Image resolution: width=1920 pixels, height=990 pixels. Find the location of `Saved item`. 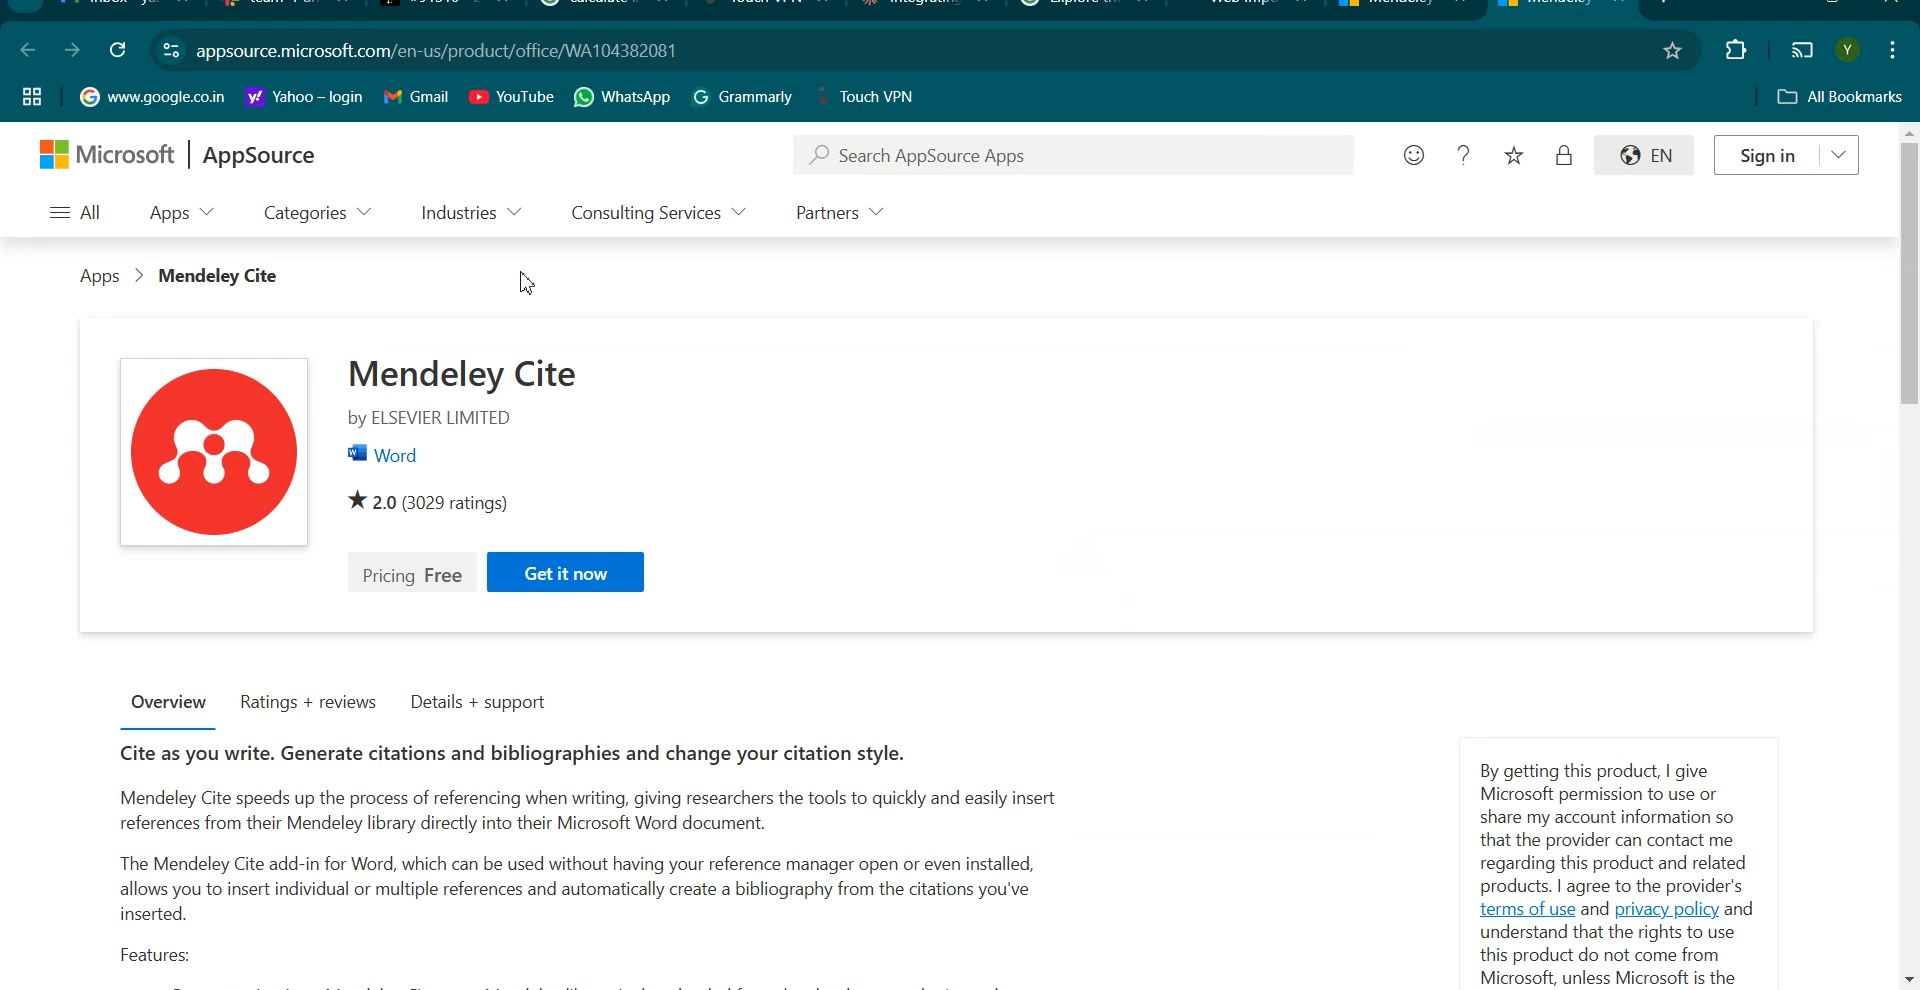

Saved item is located at coordinates (1516, 156).